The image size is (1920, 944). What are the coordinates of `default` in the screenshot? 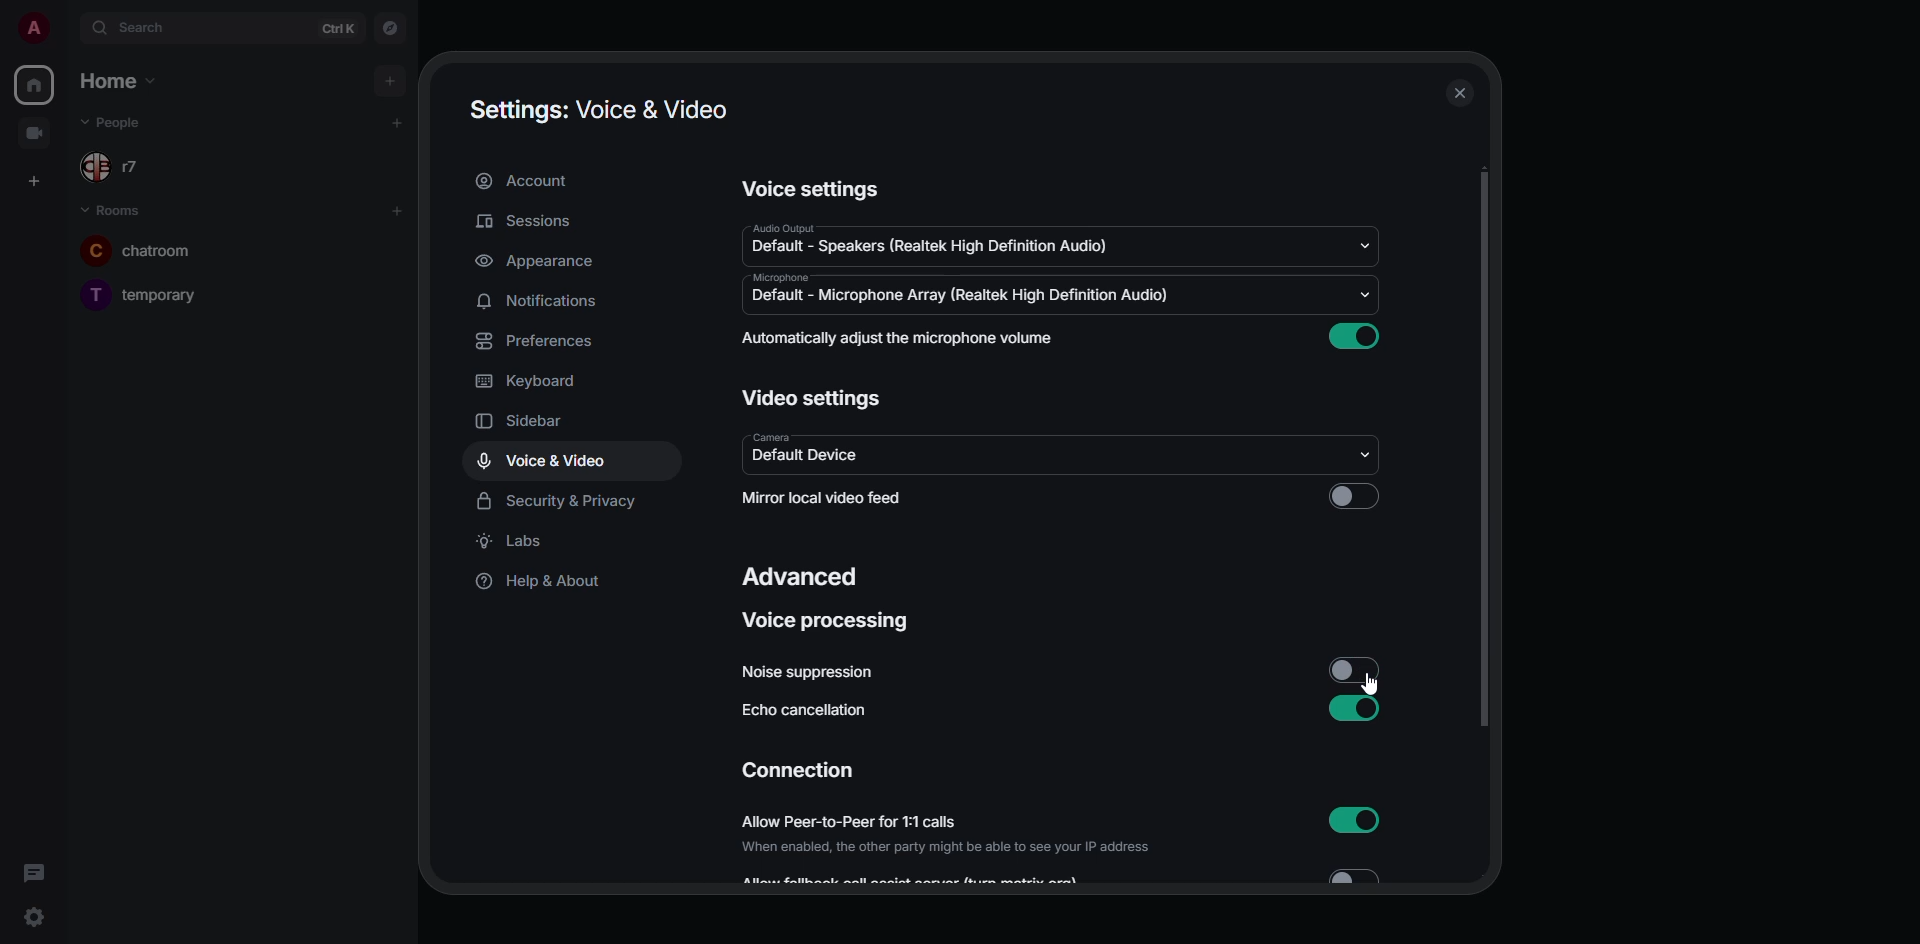 It's located at (930, 244).